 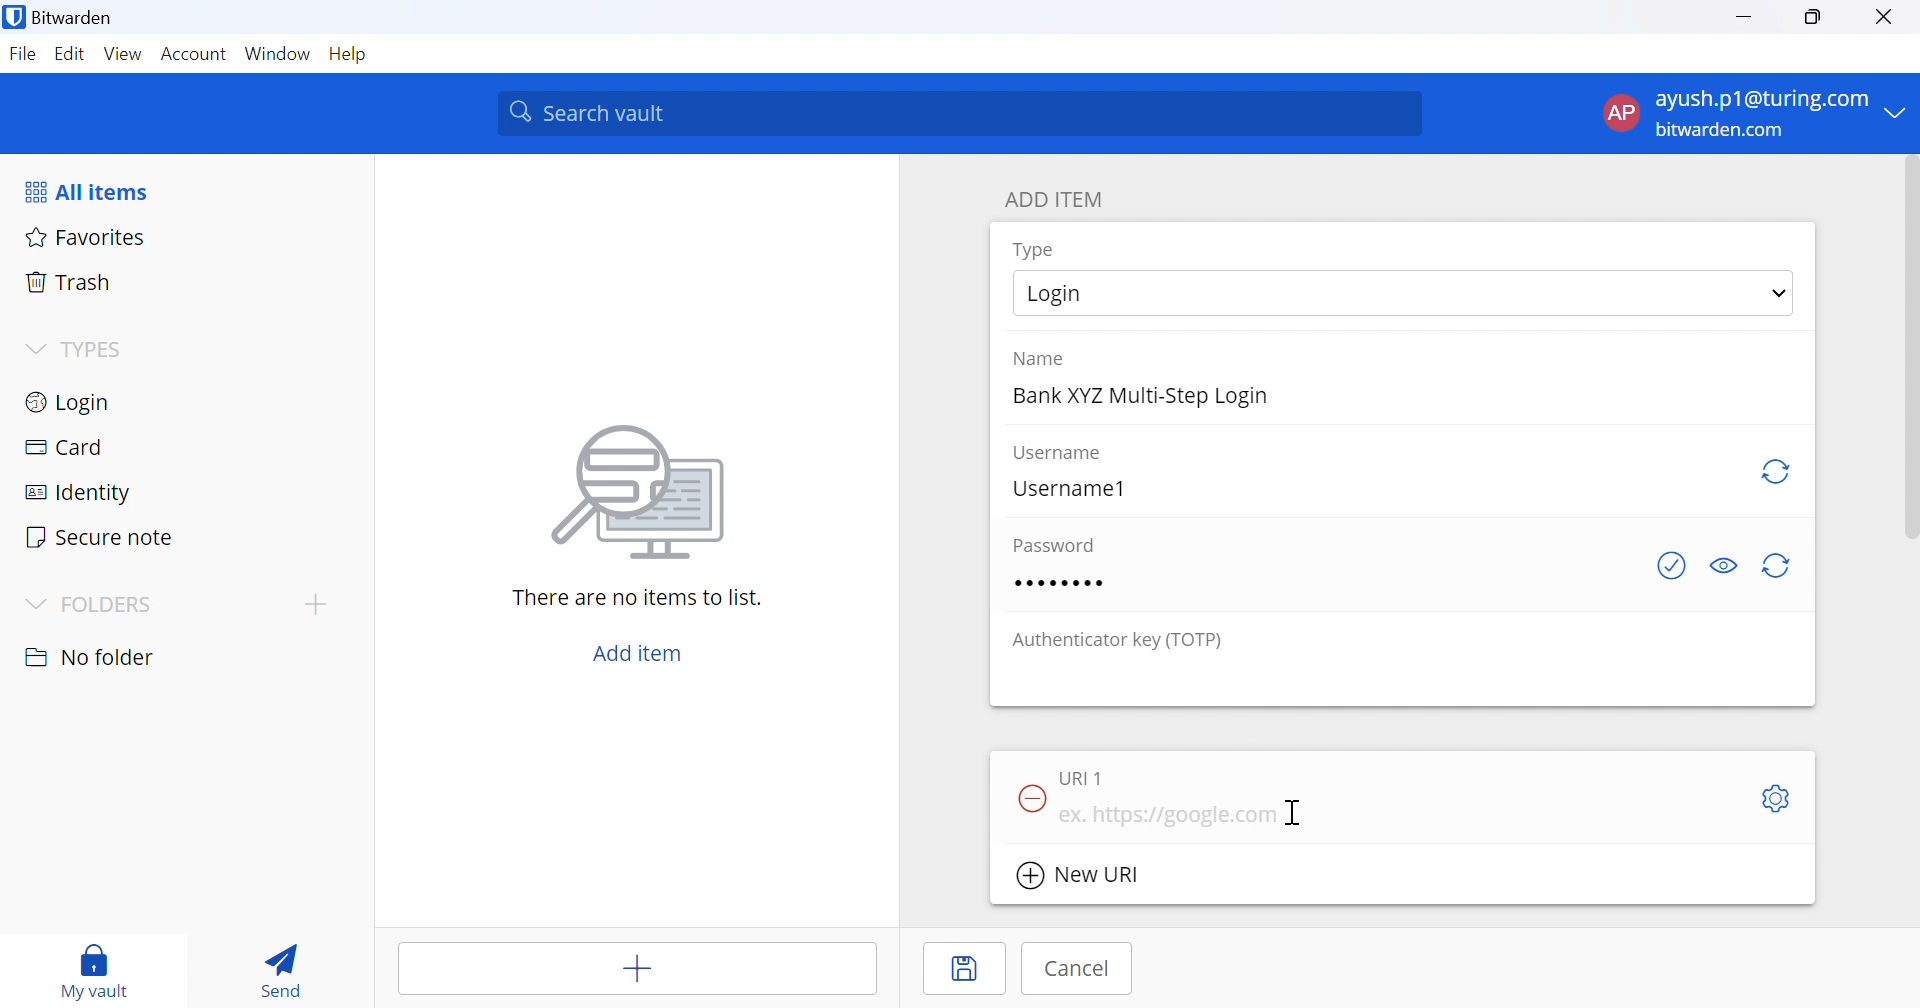 I want to click on Toggle visibility, so click(x=1723, y=566).